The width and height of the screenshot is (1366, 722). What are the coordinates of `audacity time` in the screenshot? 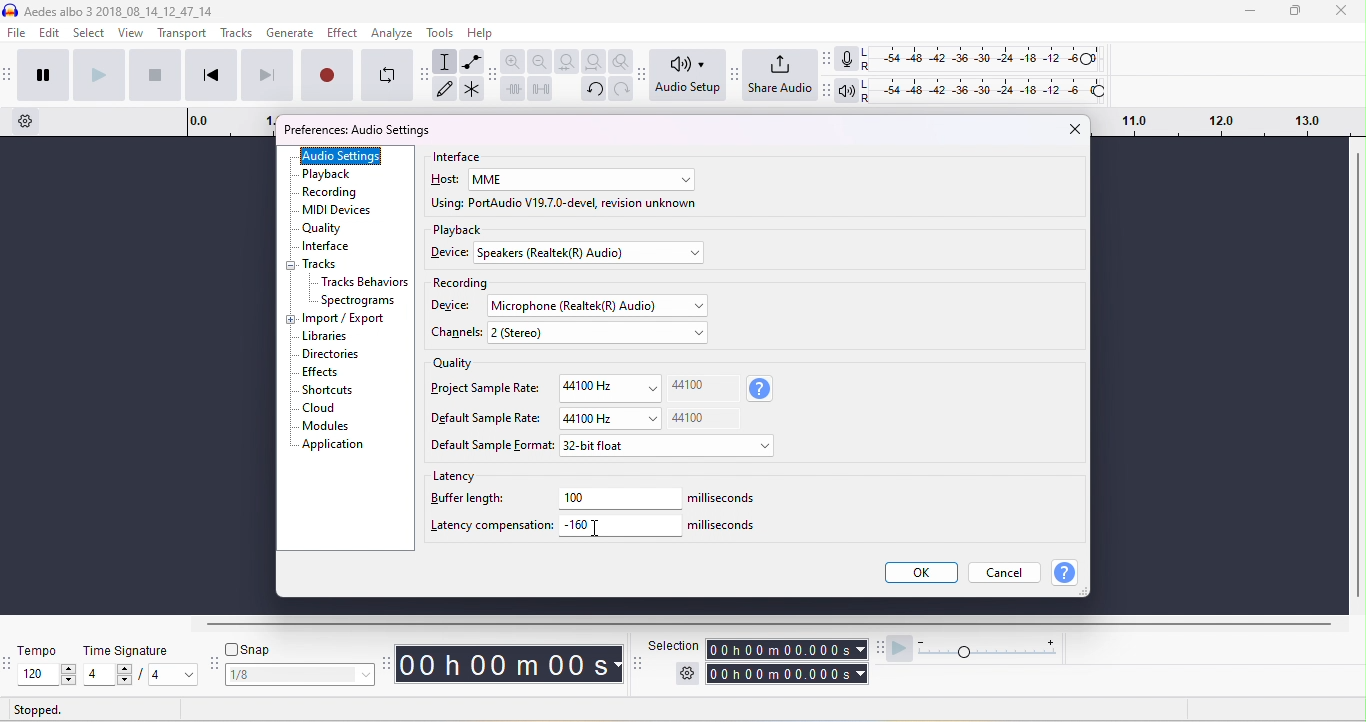 It's located at (511, 665).